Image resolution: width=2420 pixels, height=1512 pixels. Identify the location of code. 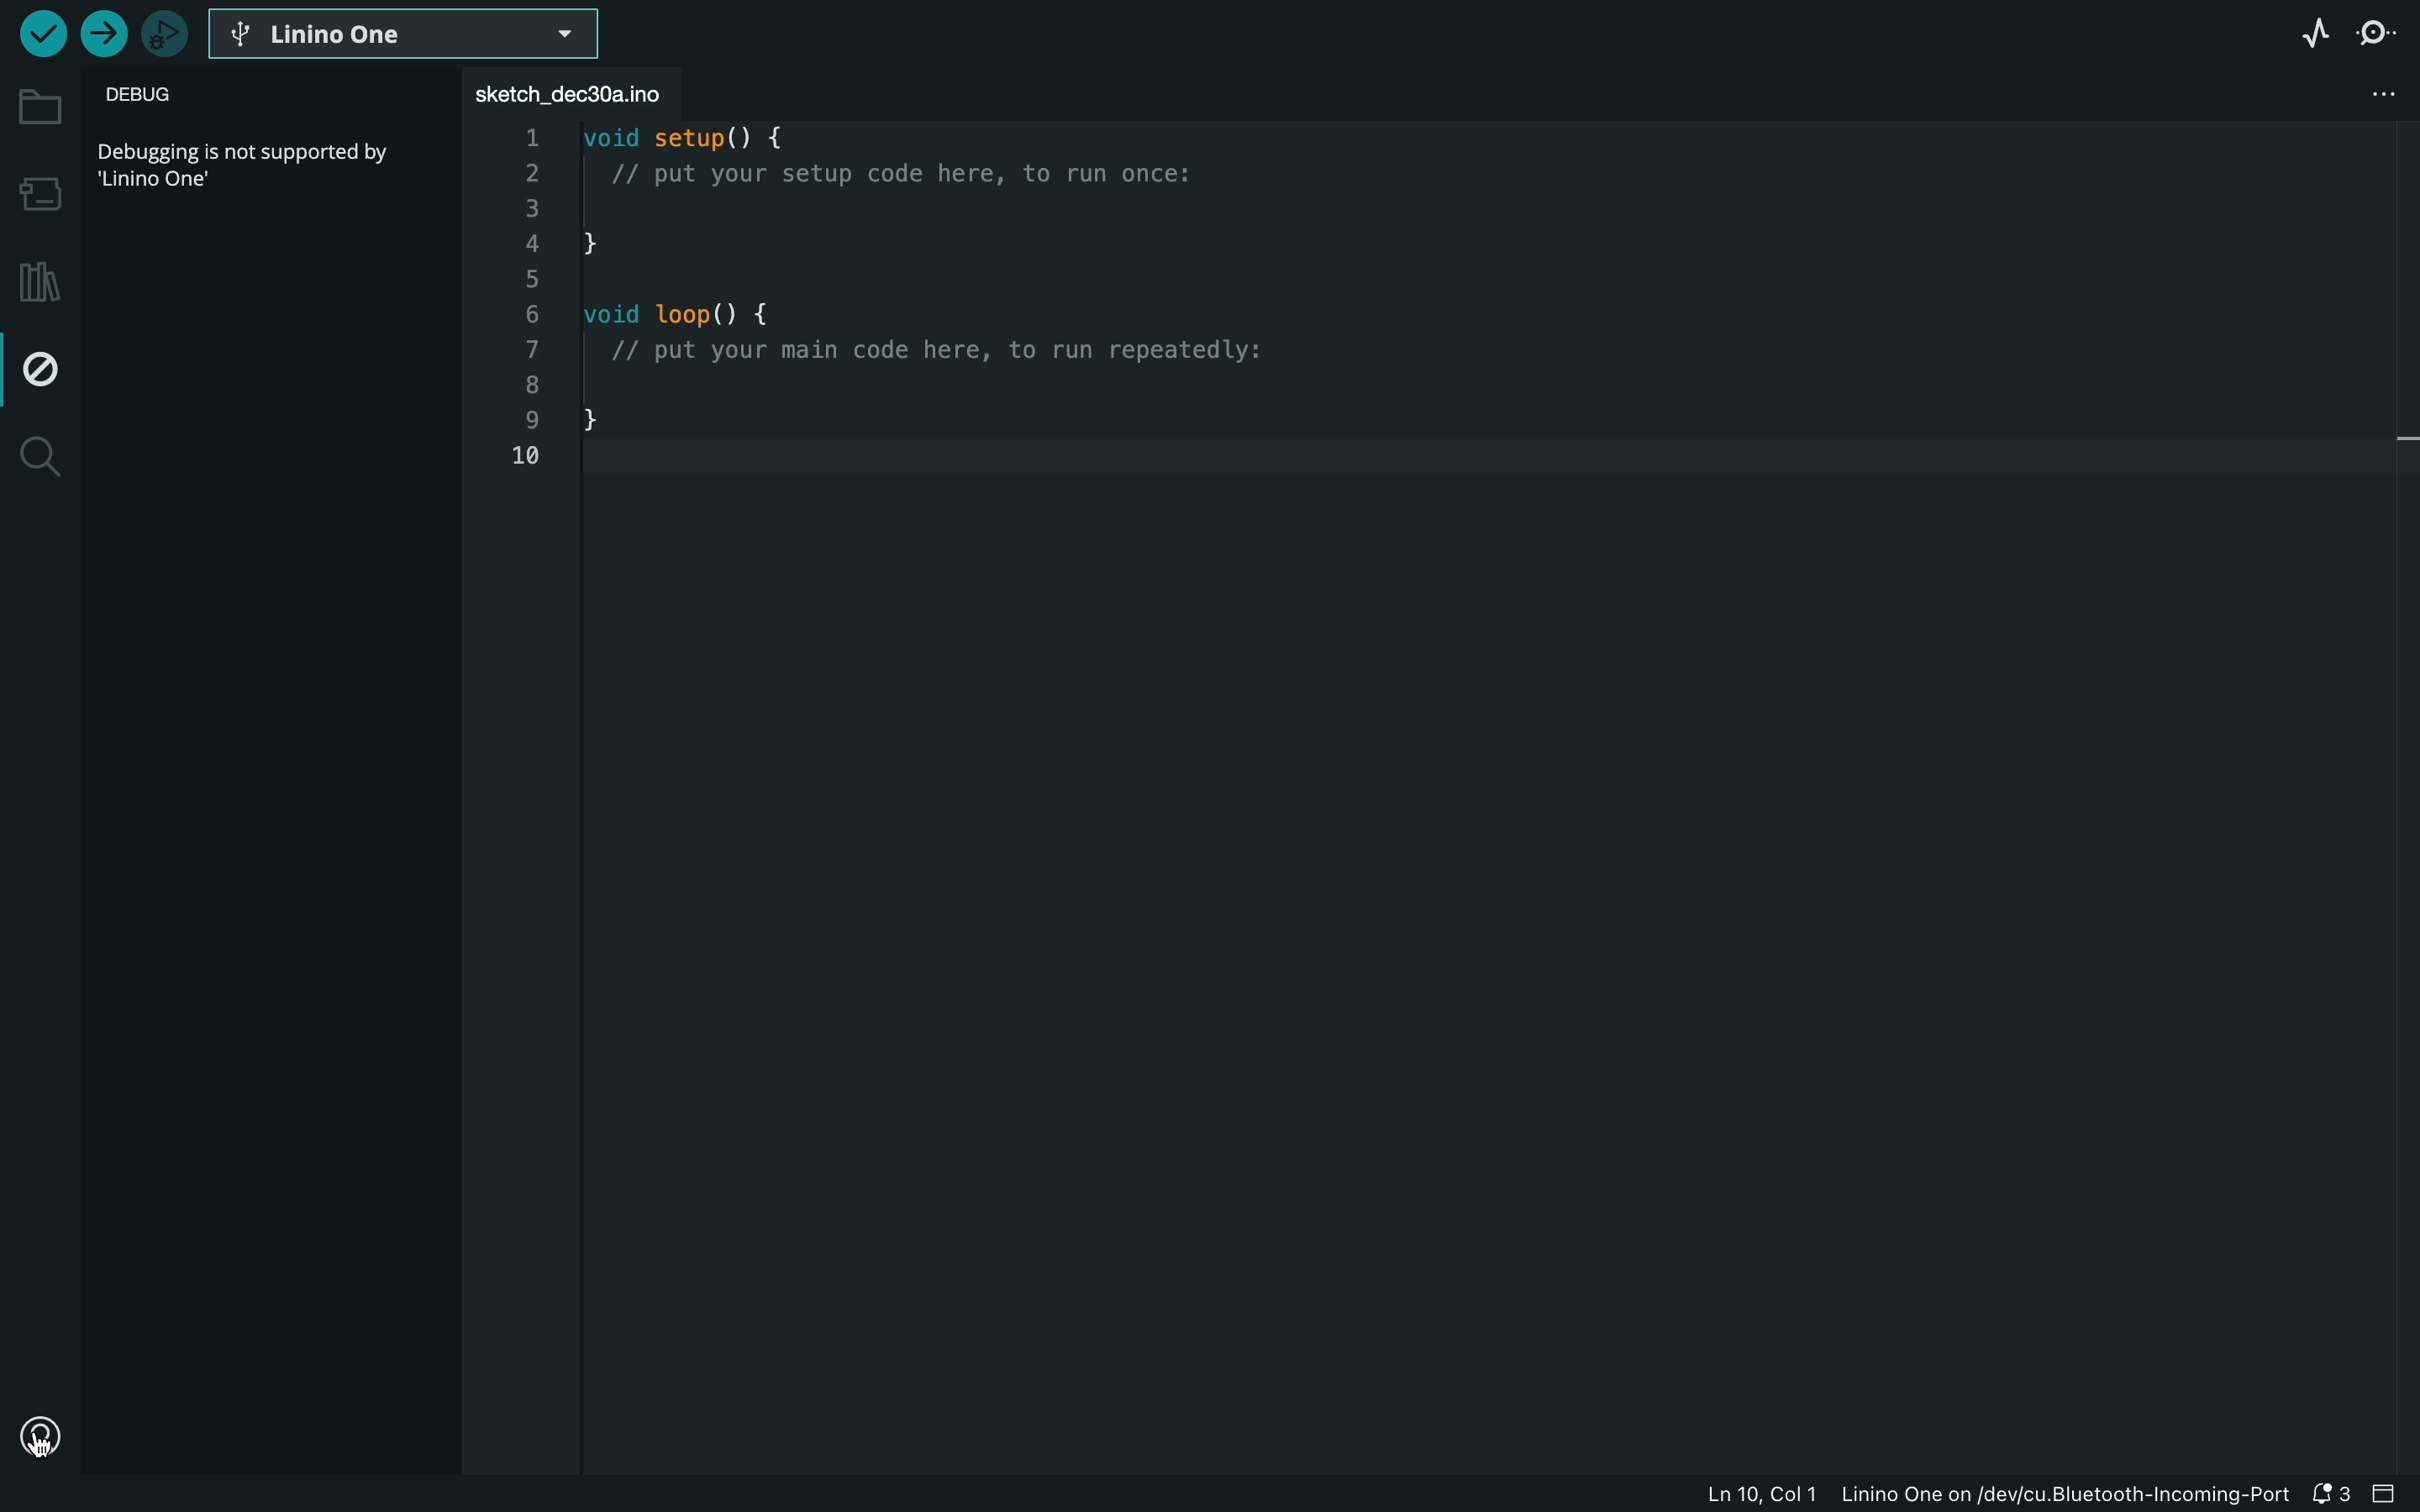
(931, 312).